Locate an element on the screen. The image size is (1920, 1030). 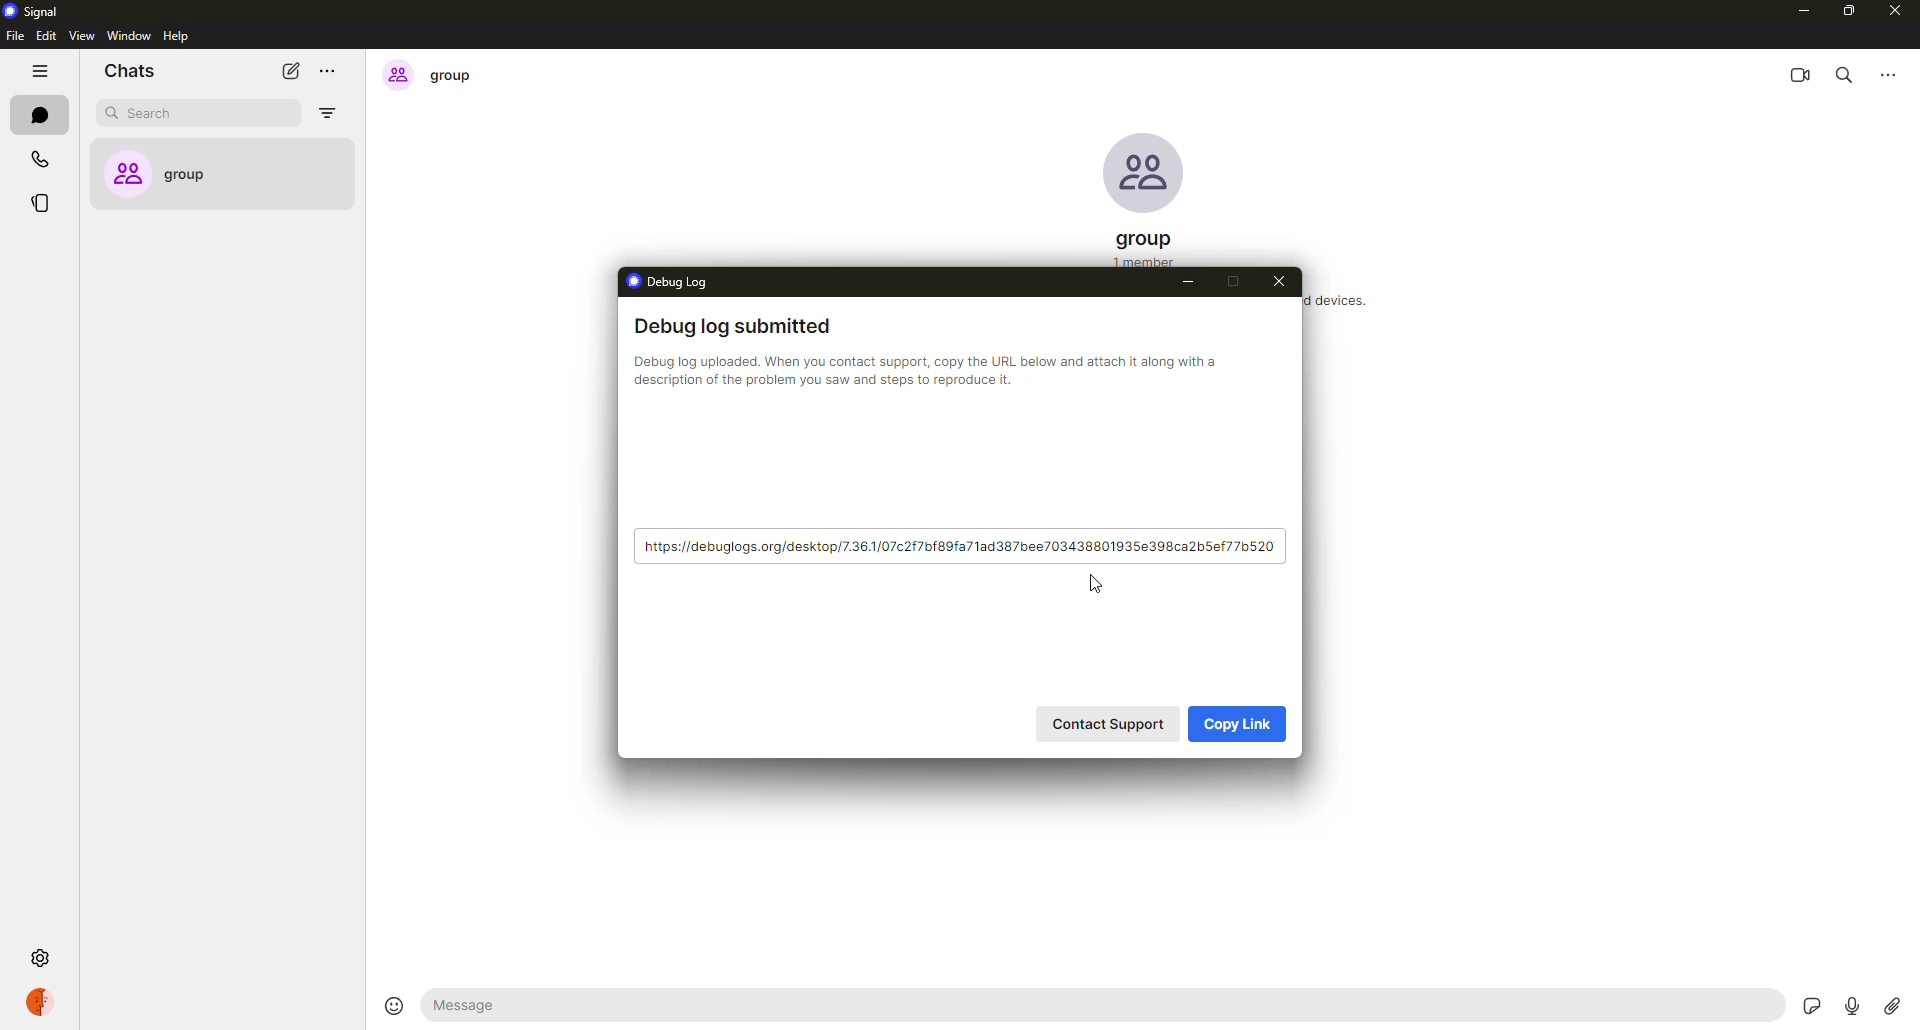
record is located at coordinates (1849, 1004).